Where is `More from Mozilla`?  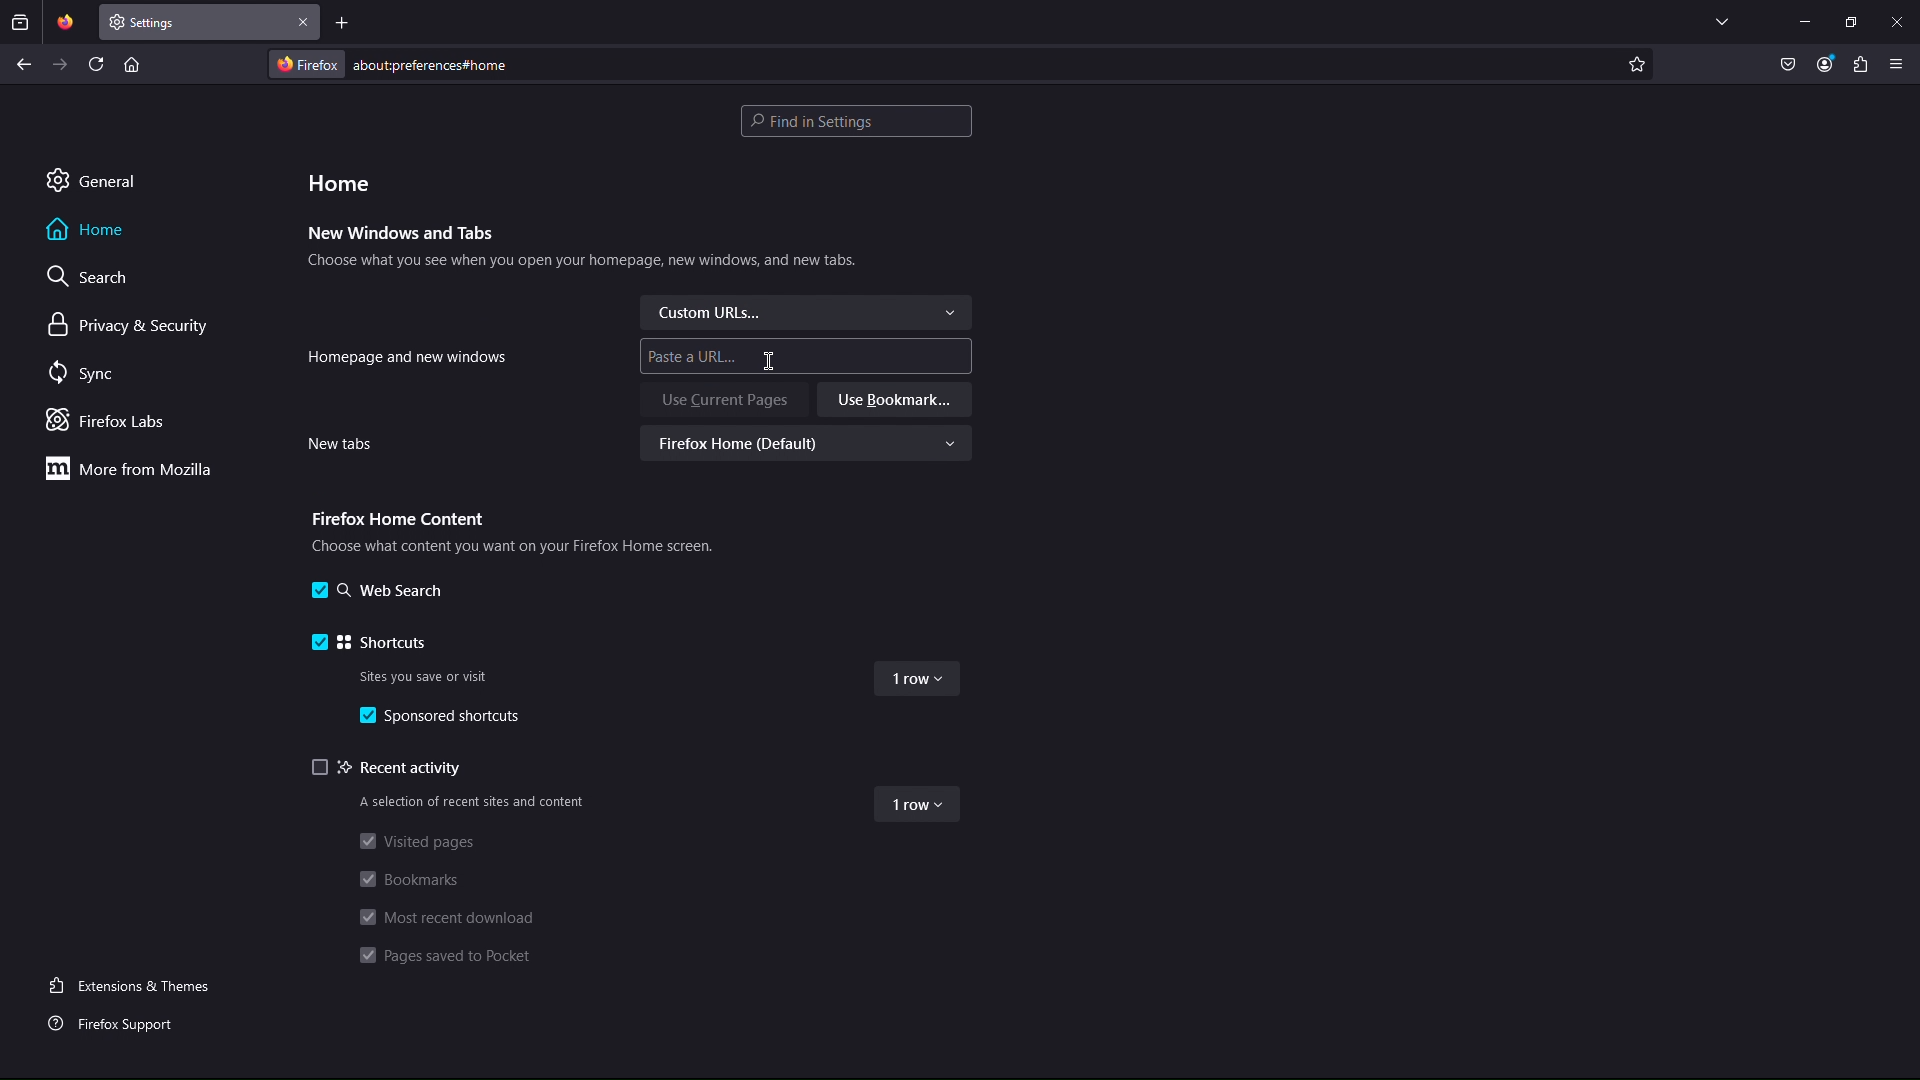
More from Mozilla is located at coordinates (127, 468).